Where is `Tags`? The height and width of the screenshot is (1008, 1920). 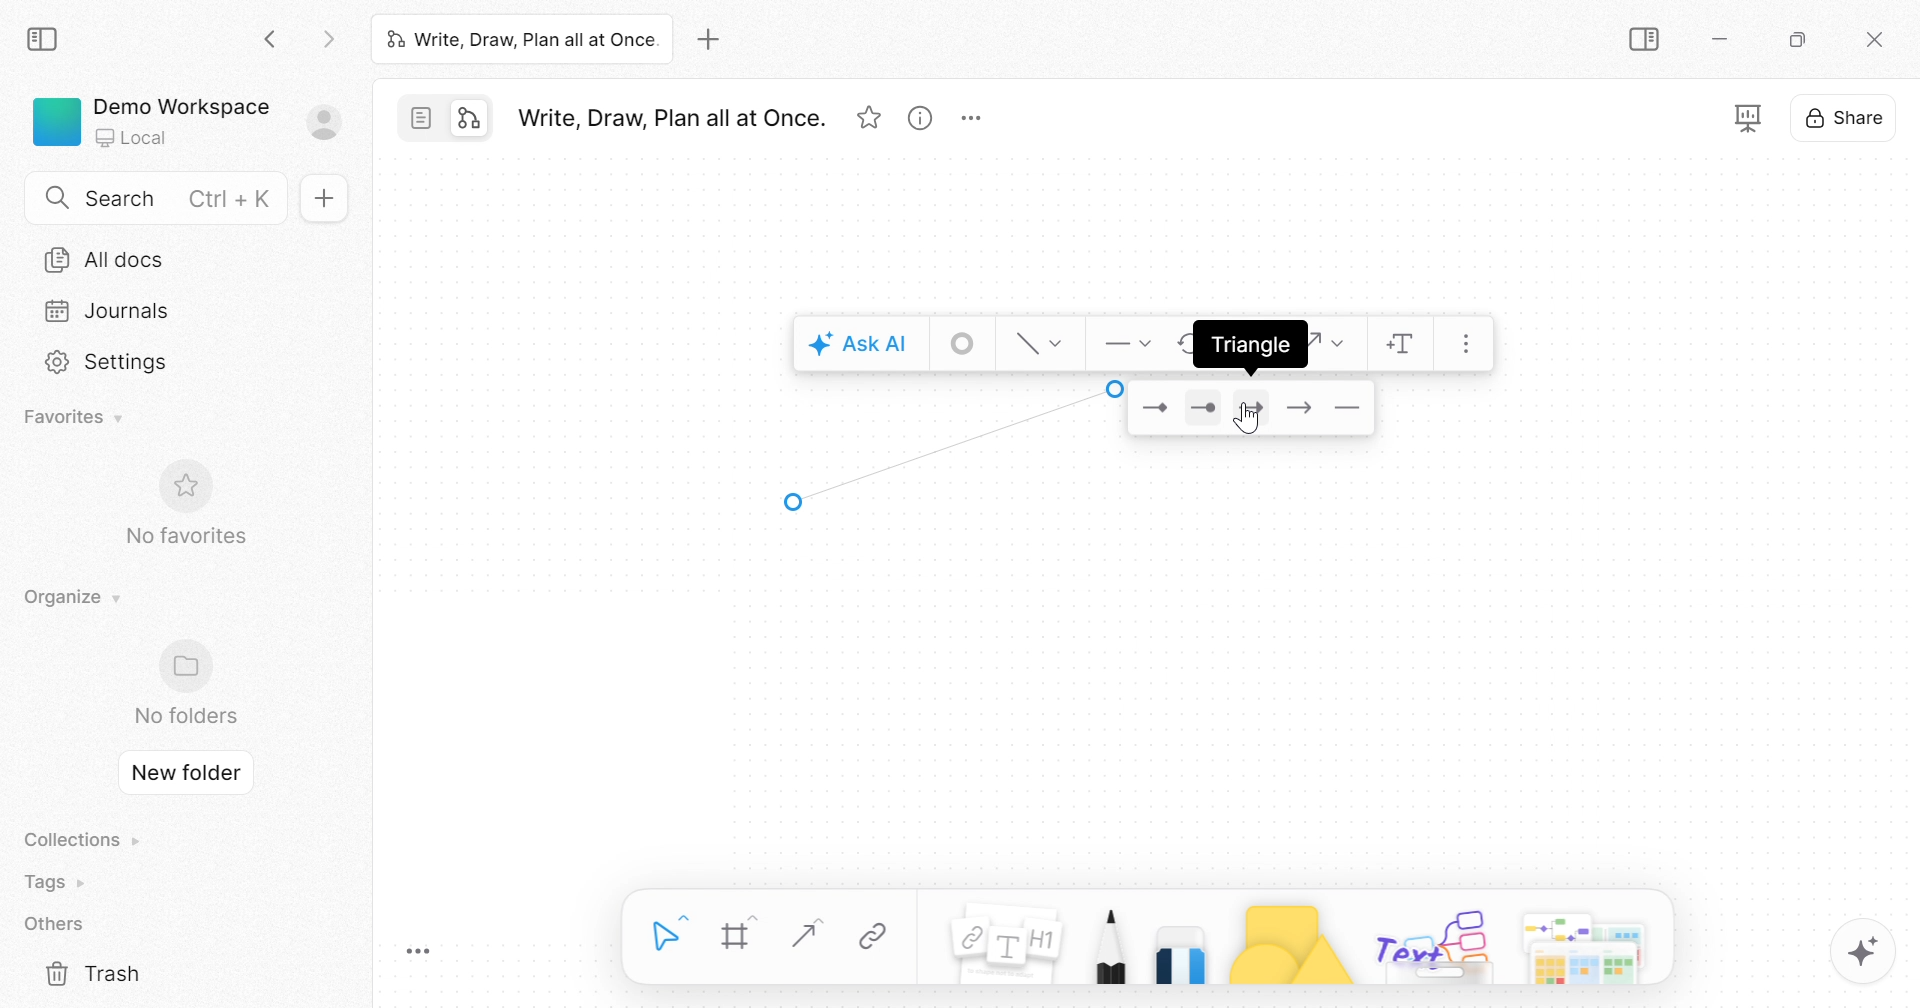
Tags is located at coordinates (59, 882).